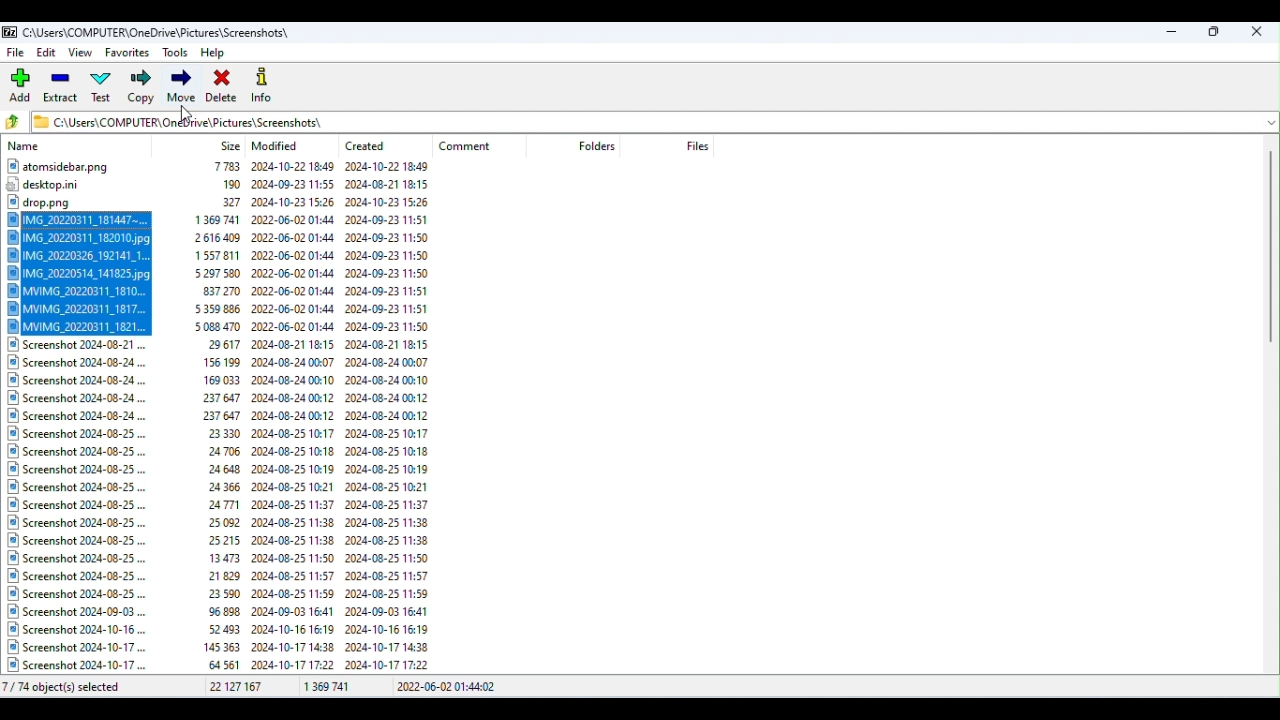 This screenshot has height=720, width=1280. What do you see at coordinates (140, 88) in the screenshot?
I see `Copy` at bounding box center [140, 88].